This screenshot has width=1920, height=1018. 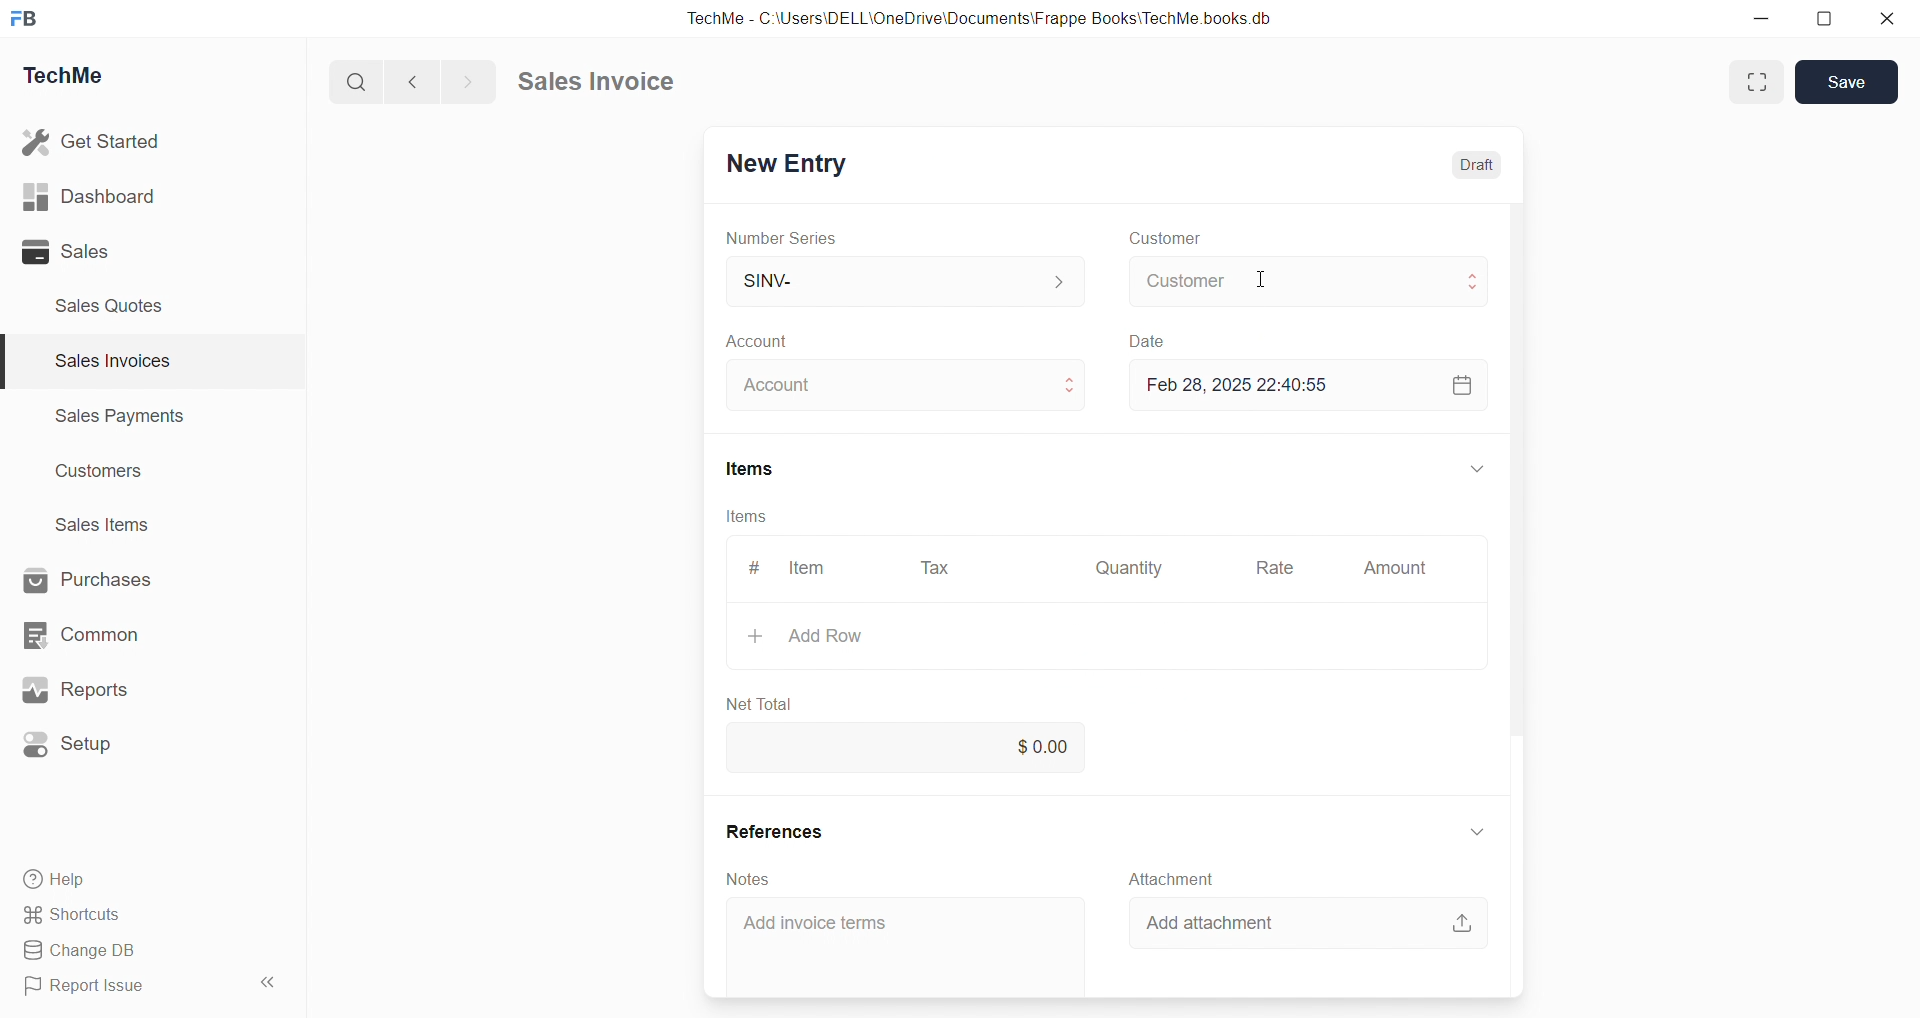 I want to click on search, so click(x=353, y=83).